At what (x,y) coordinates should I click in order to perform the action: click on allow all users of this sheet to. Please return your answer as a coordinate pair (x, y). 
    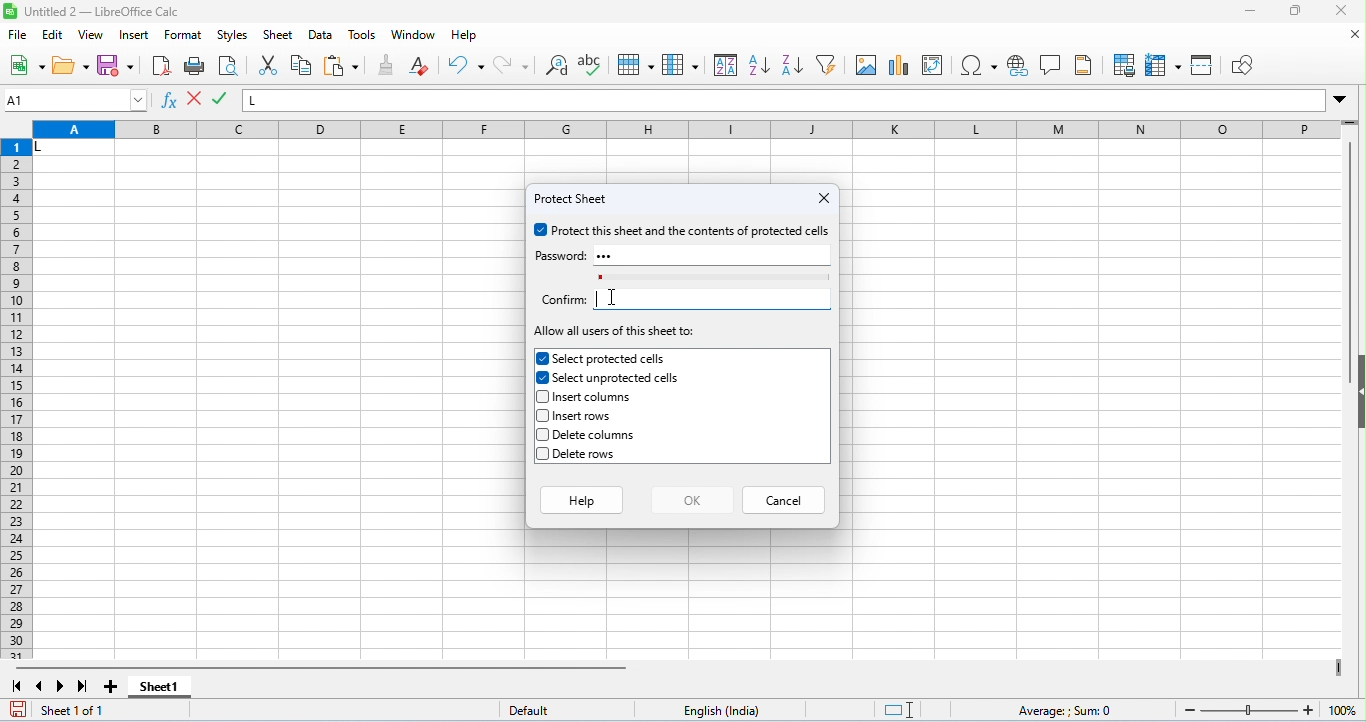
    Looking at the image, I should click on (616, 332).